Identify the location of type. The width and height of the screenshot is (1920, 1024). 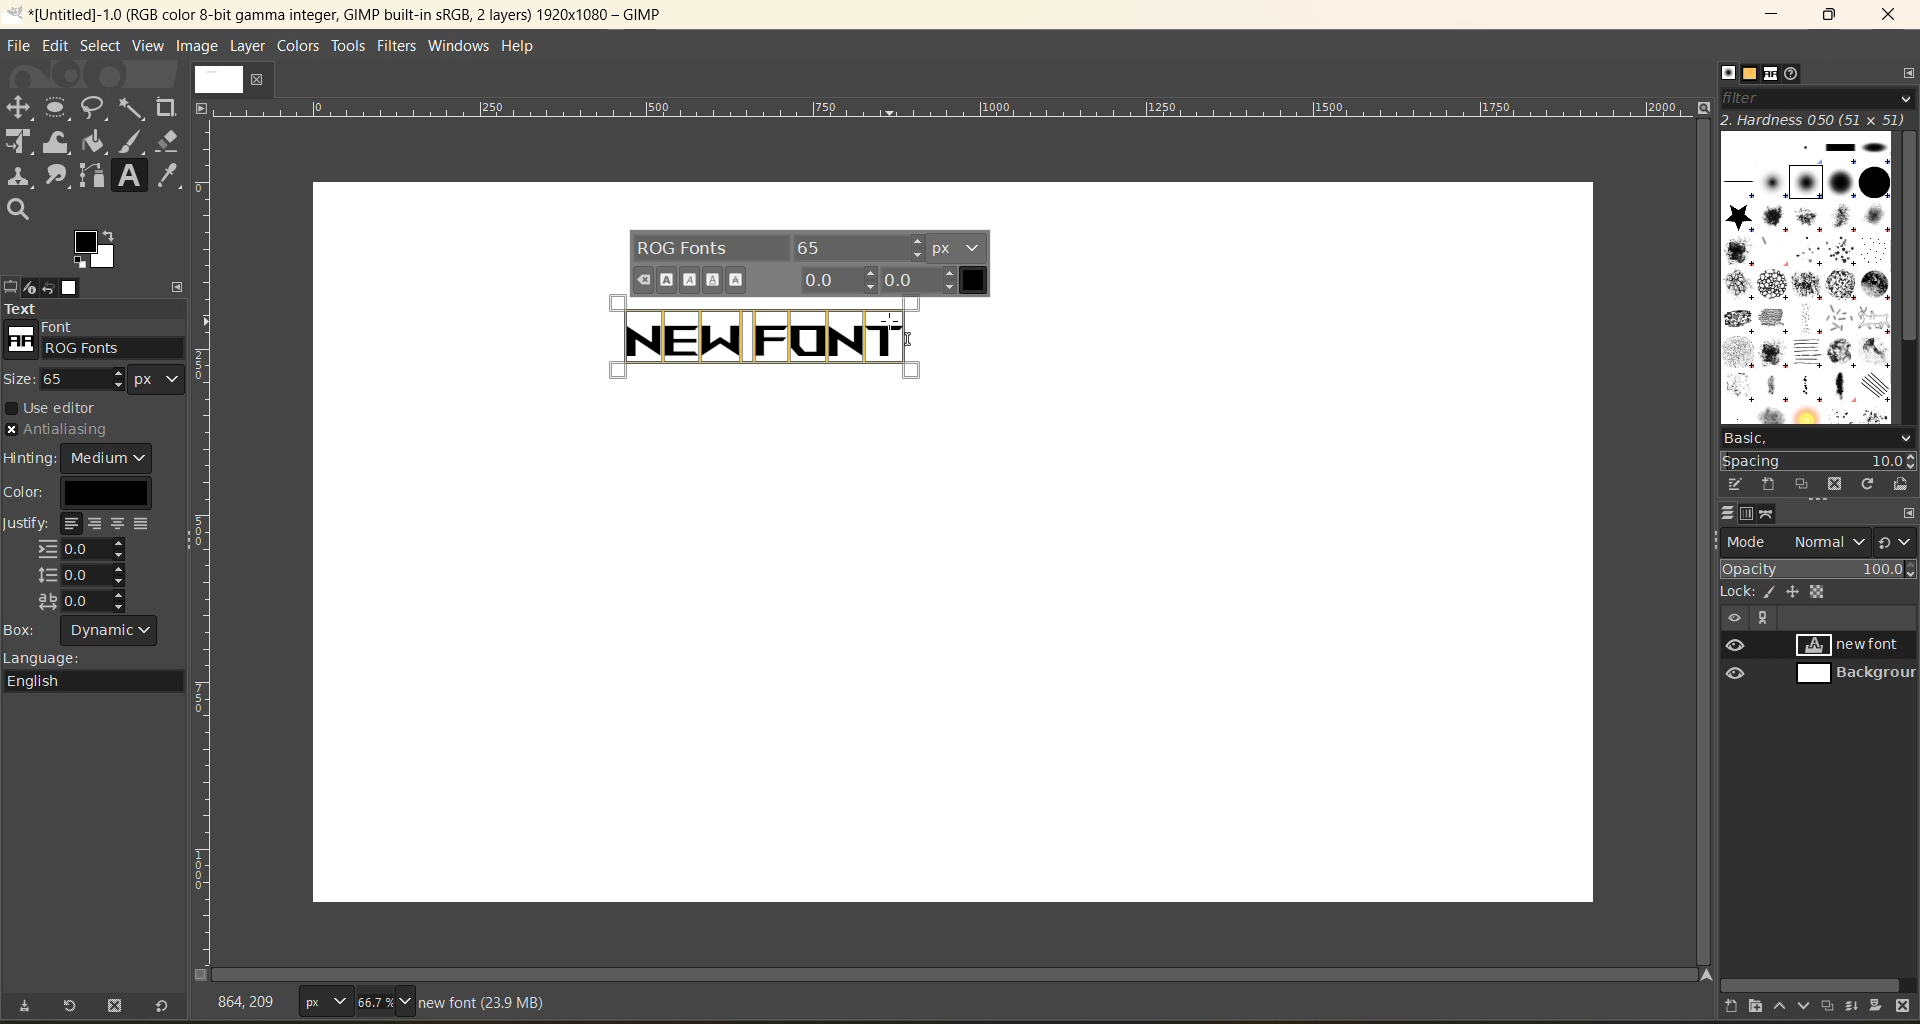
(324, 1000).